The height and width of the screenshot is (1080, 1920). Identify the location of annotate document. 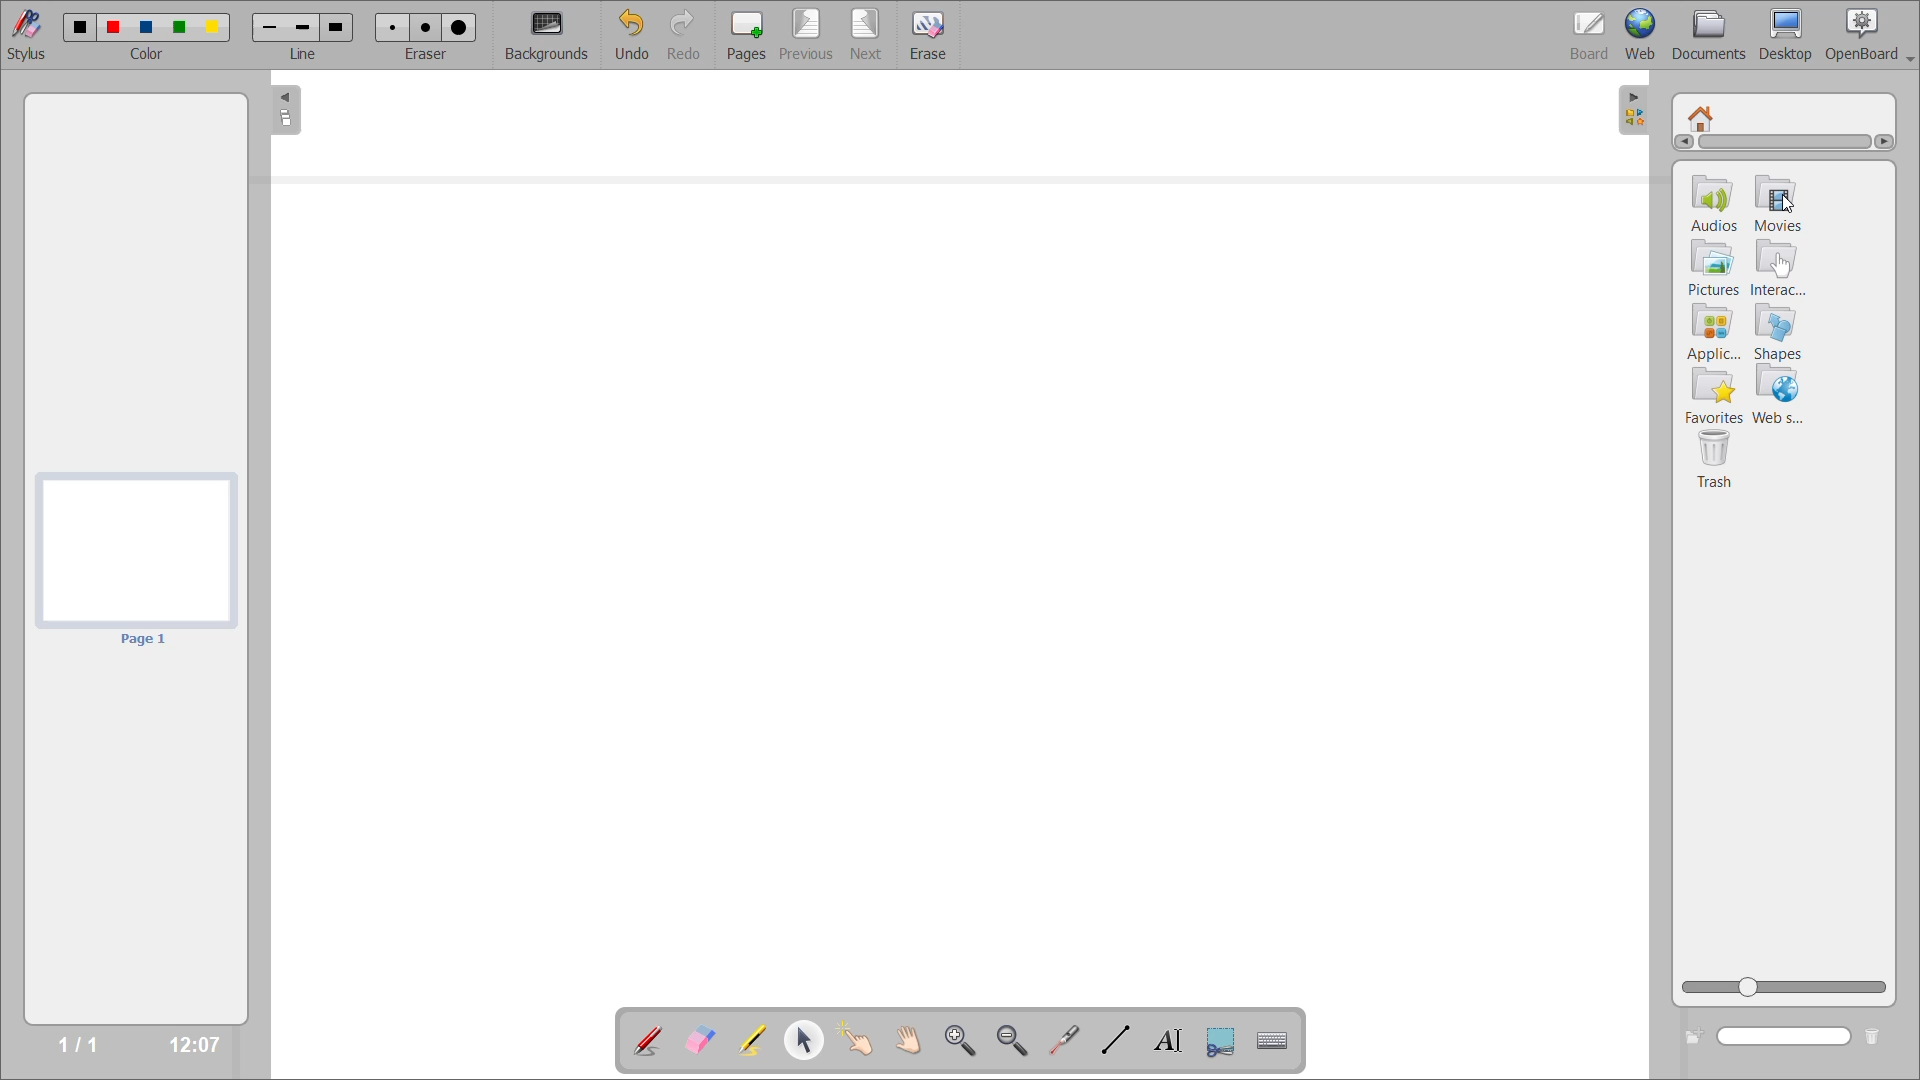
(647, 1039).